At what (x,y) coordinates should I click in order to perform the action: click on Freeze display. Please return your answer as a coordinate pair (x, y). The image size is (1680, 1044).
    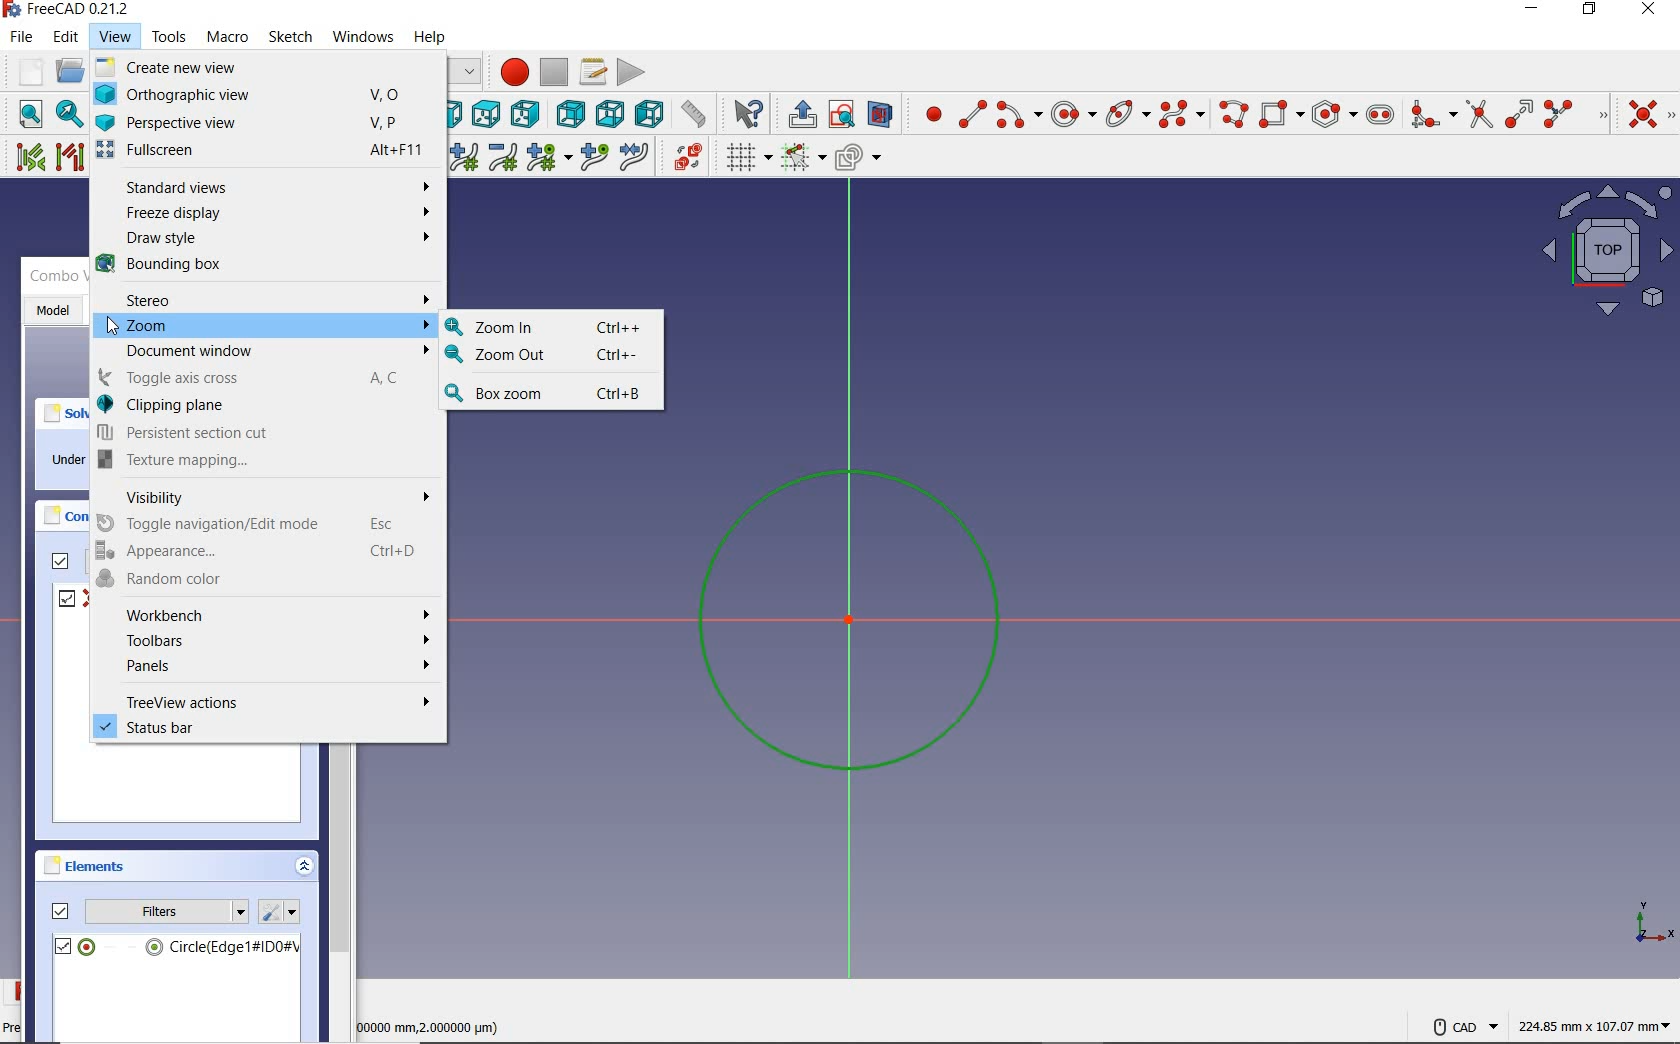
    Looking at the image, I should click on (279, 213).